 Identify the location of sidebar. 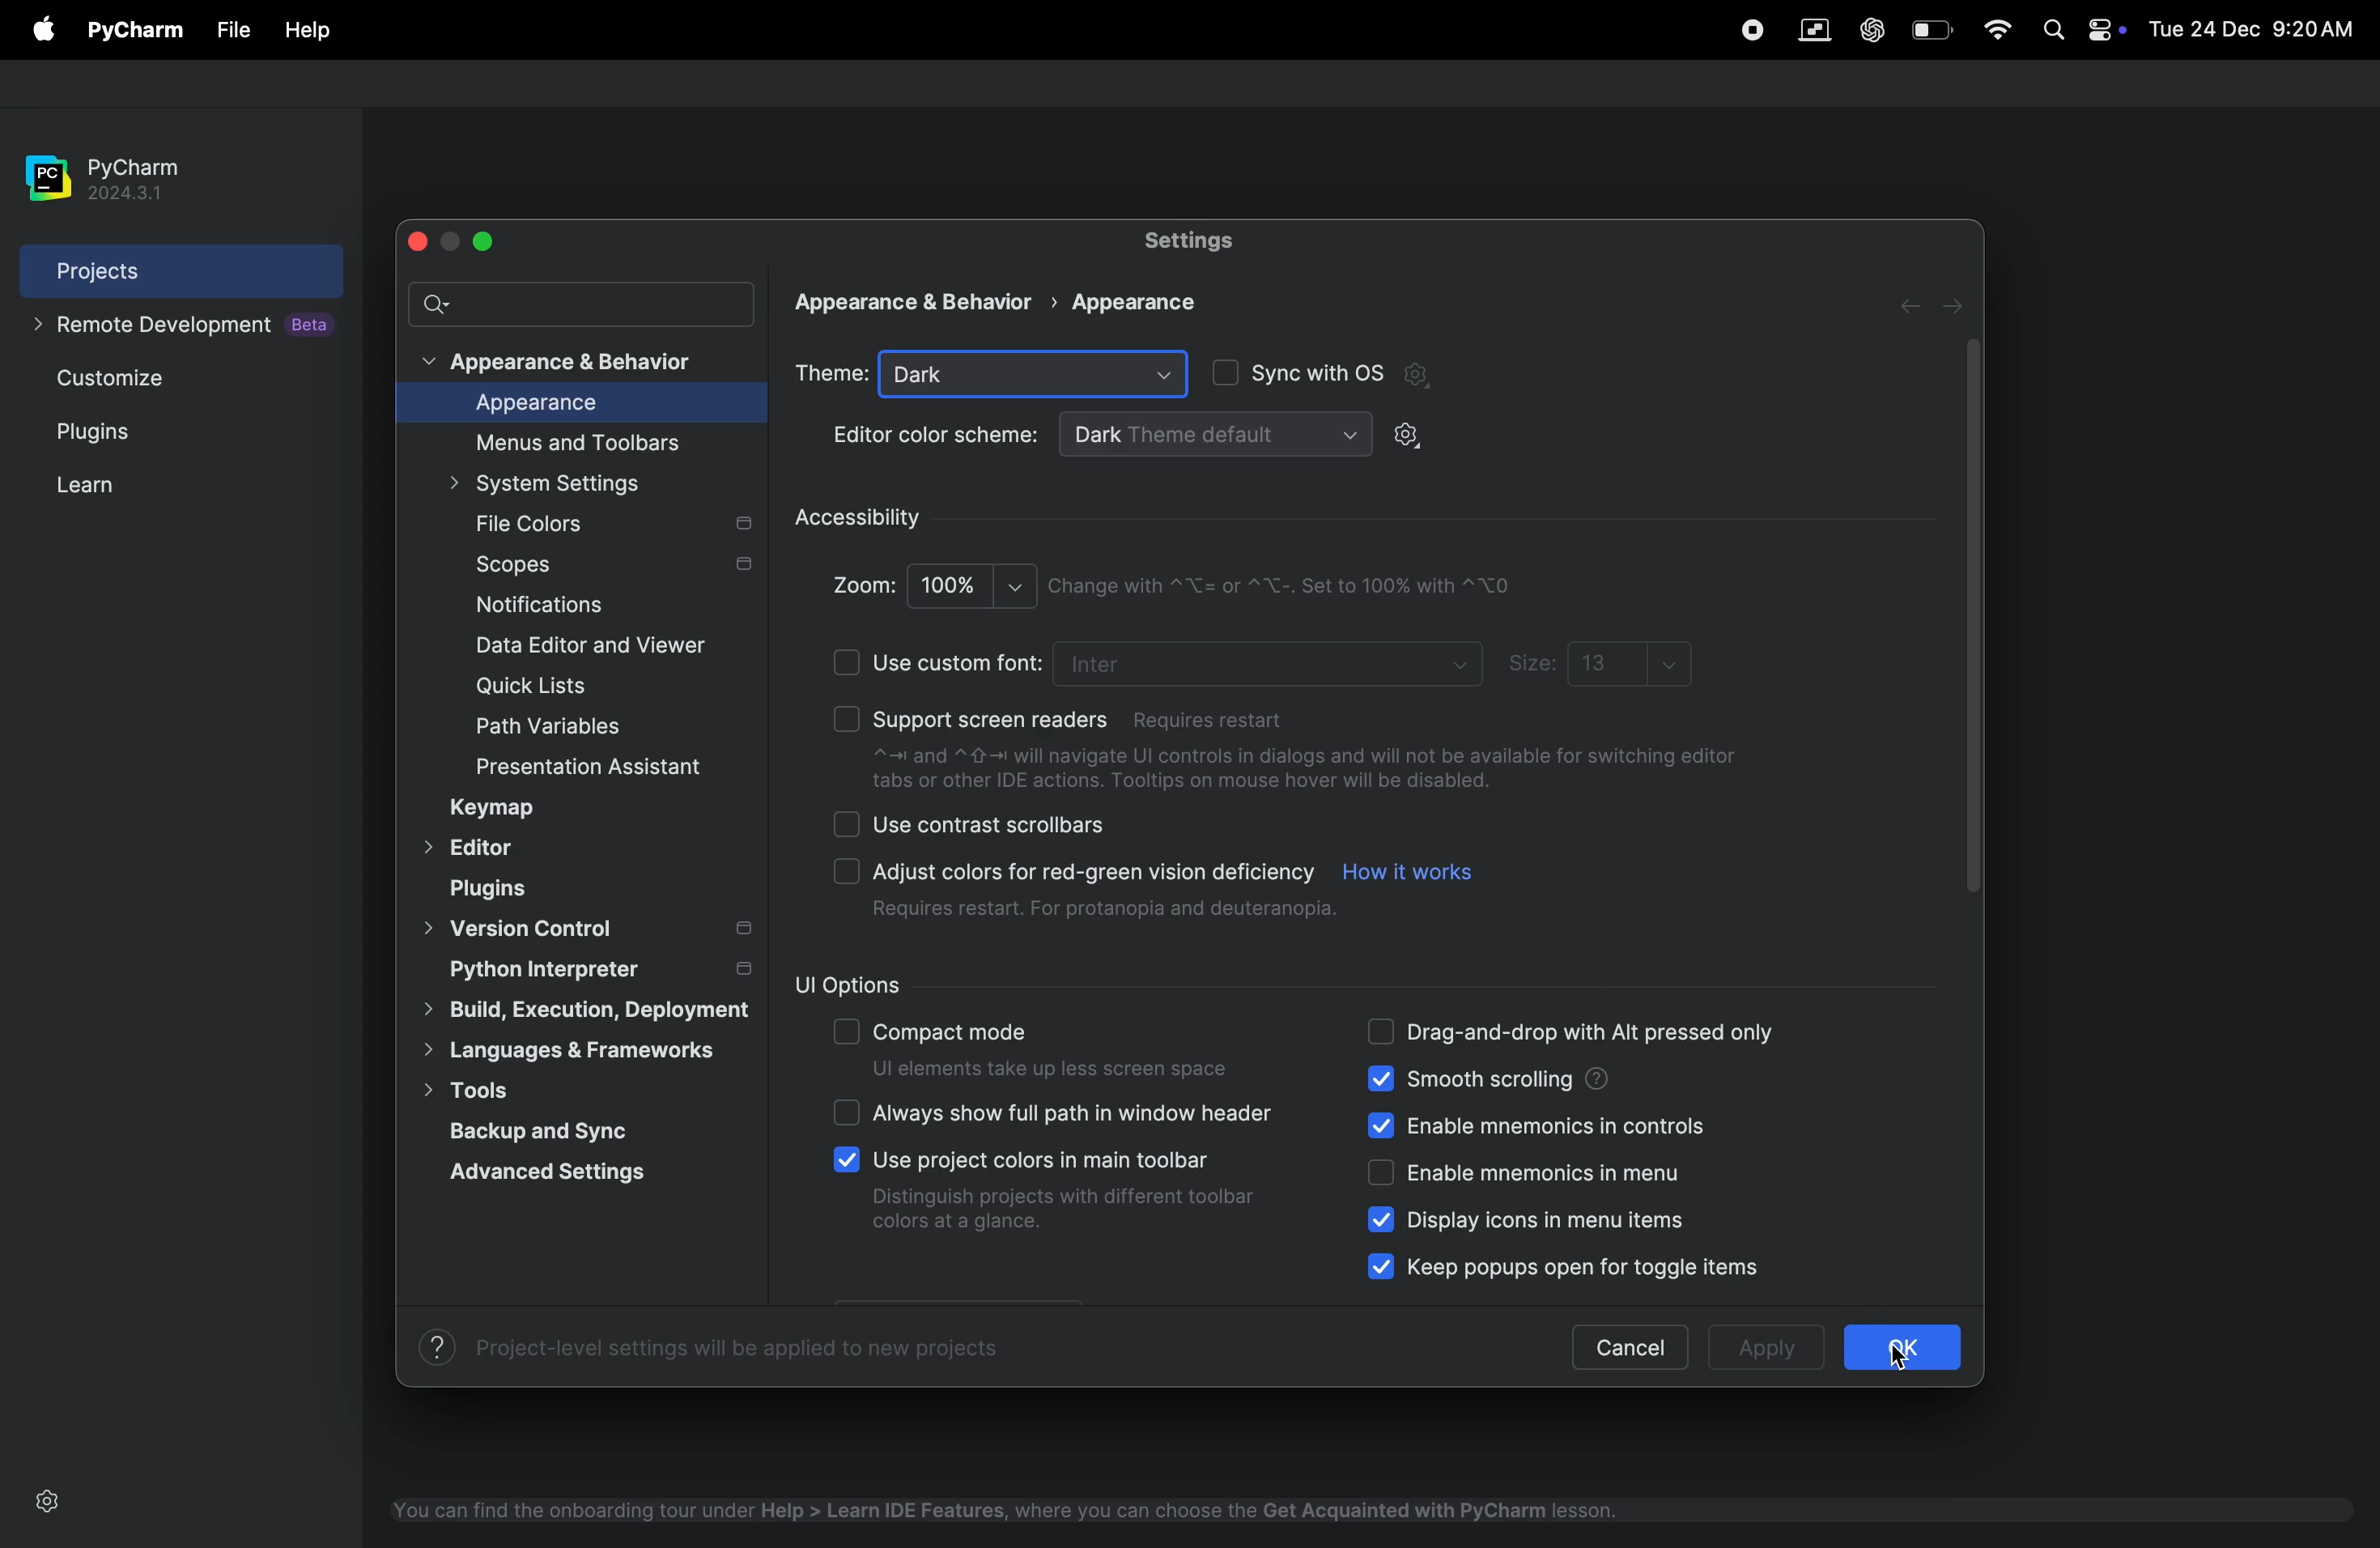
(1969, 624).